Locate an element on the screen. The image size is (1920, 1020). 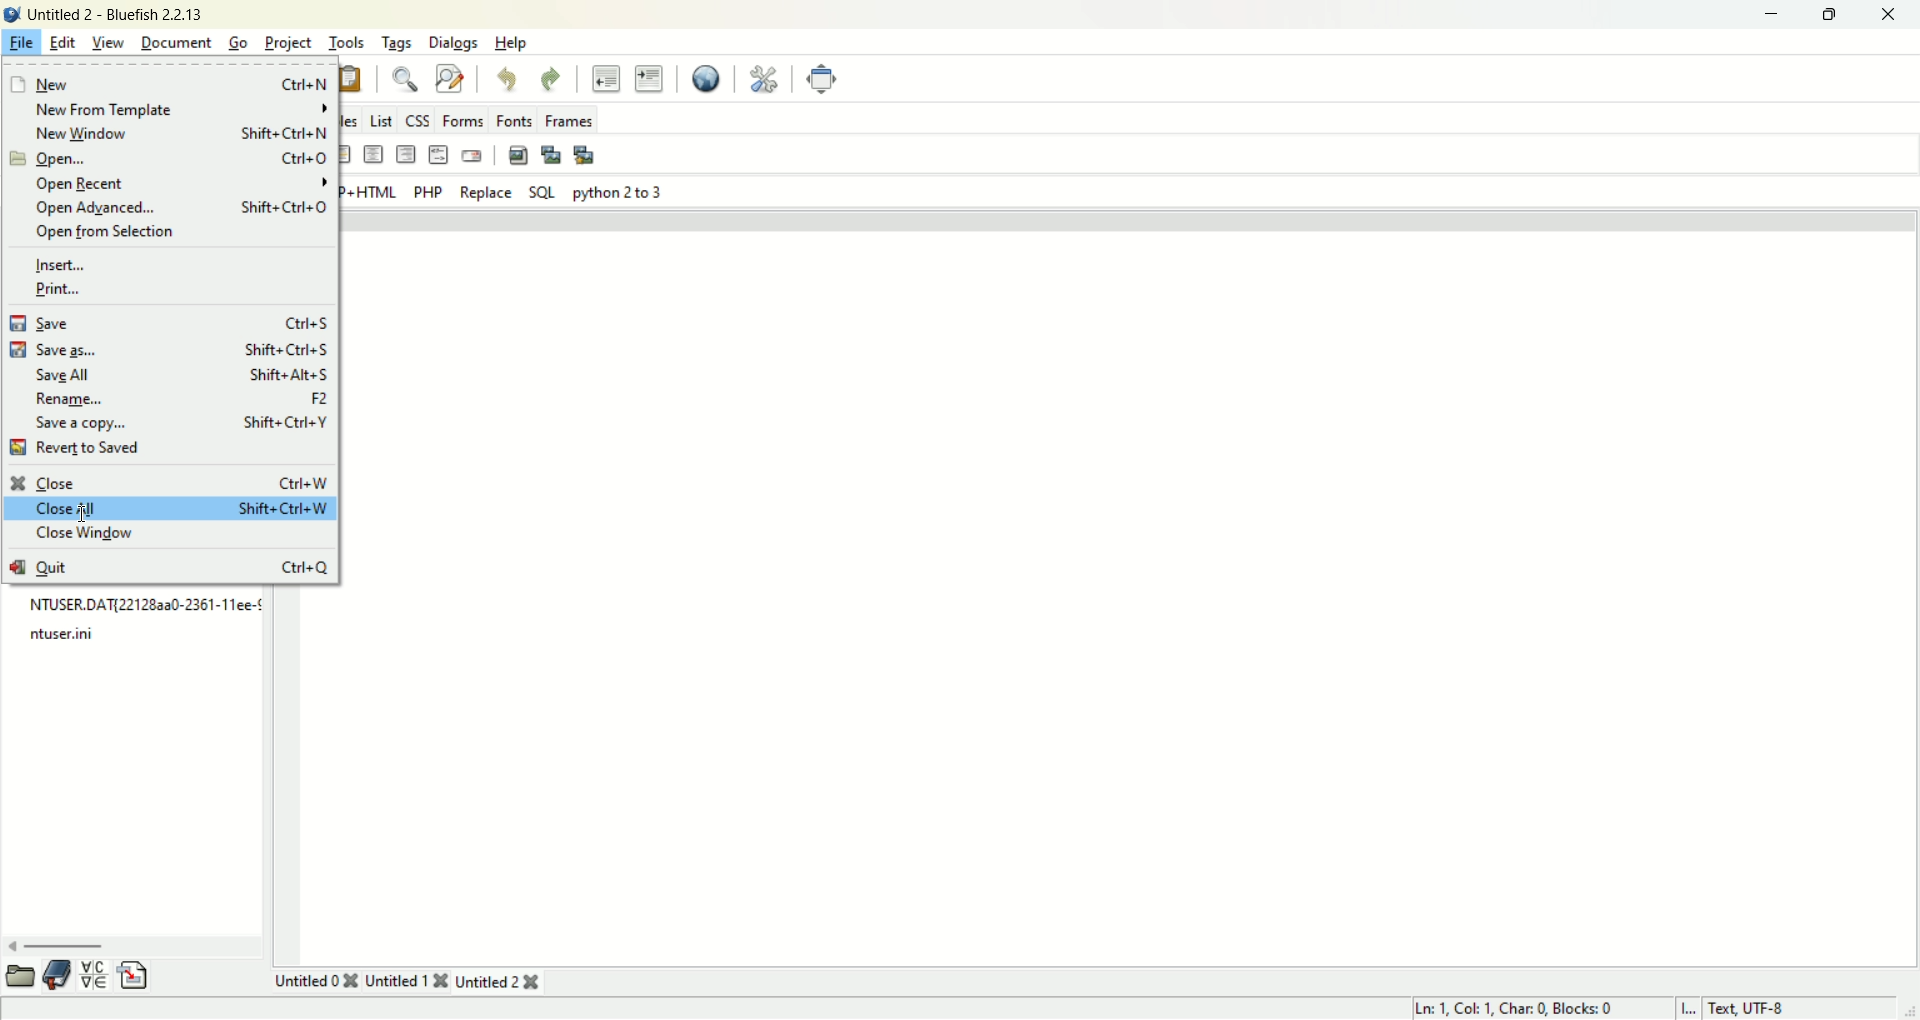
NTUSER DAT{221282a0-2361-11ee-9 is located at coordinates (144, 607).